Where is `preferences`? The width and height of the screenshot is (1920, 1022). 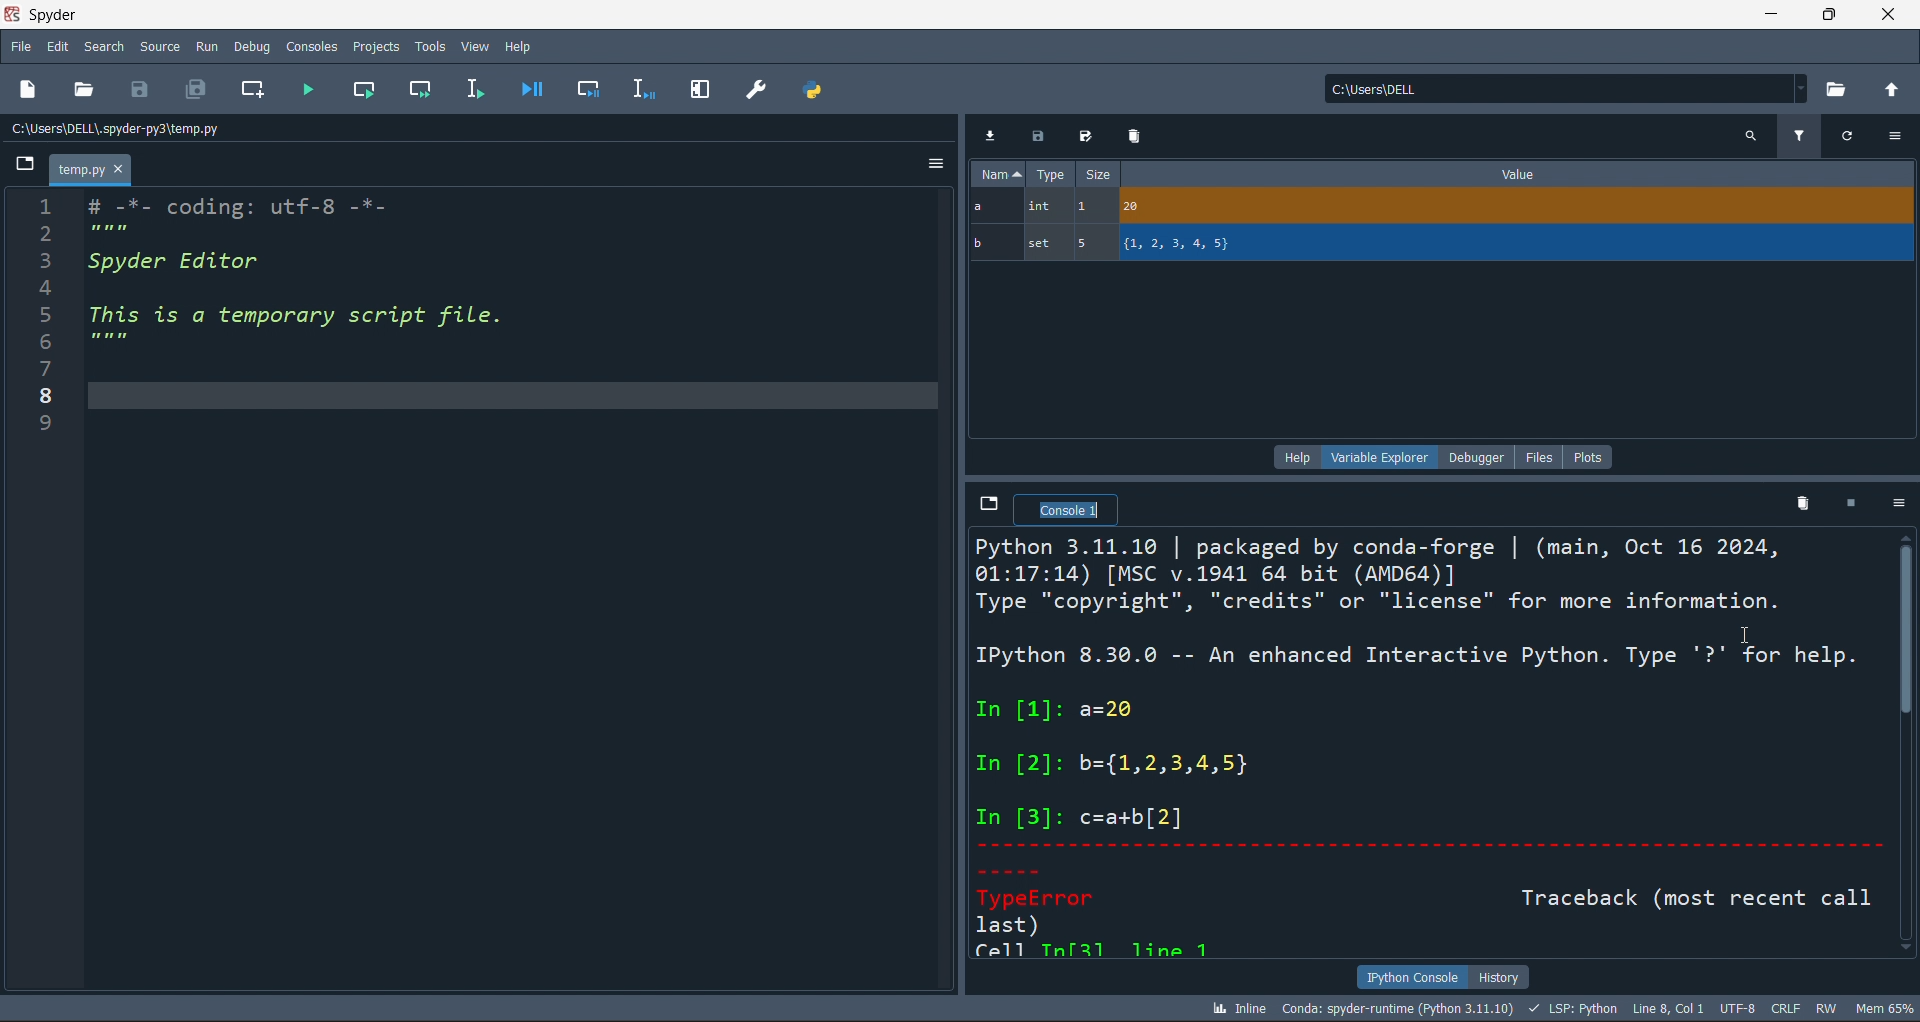 preferences is located at coordinates (755, 88).